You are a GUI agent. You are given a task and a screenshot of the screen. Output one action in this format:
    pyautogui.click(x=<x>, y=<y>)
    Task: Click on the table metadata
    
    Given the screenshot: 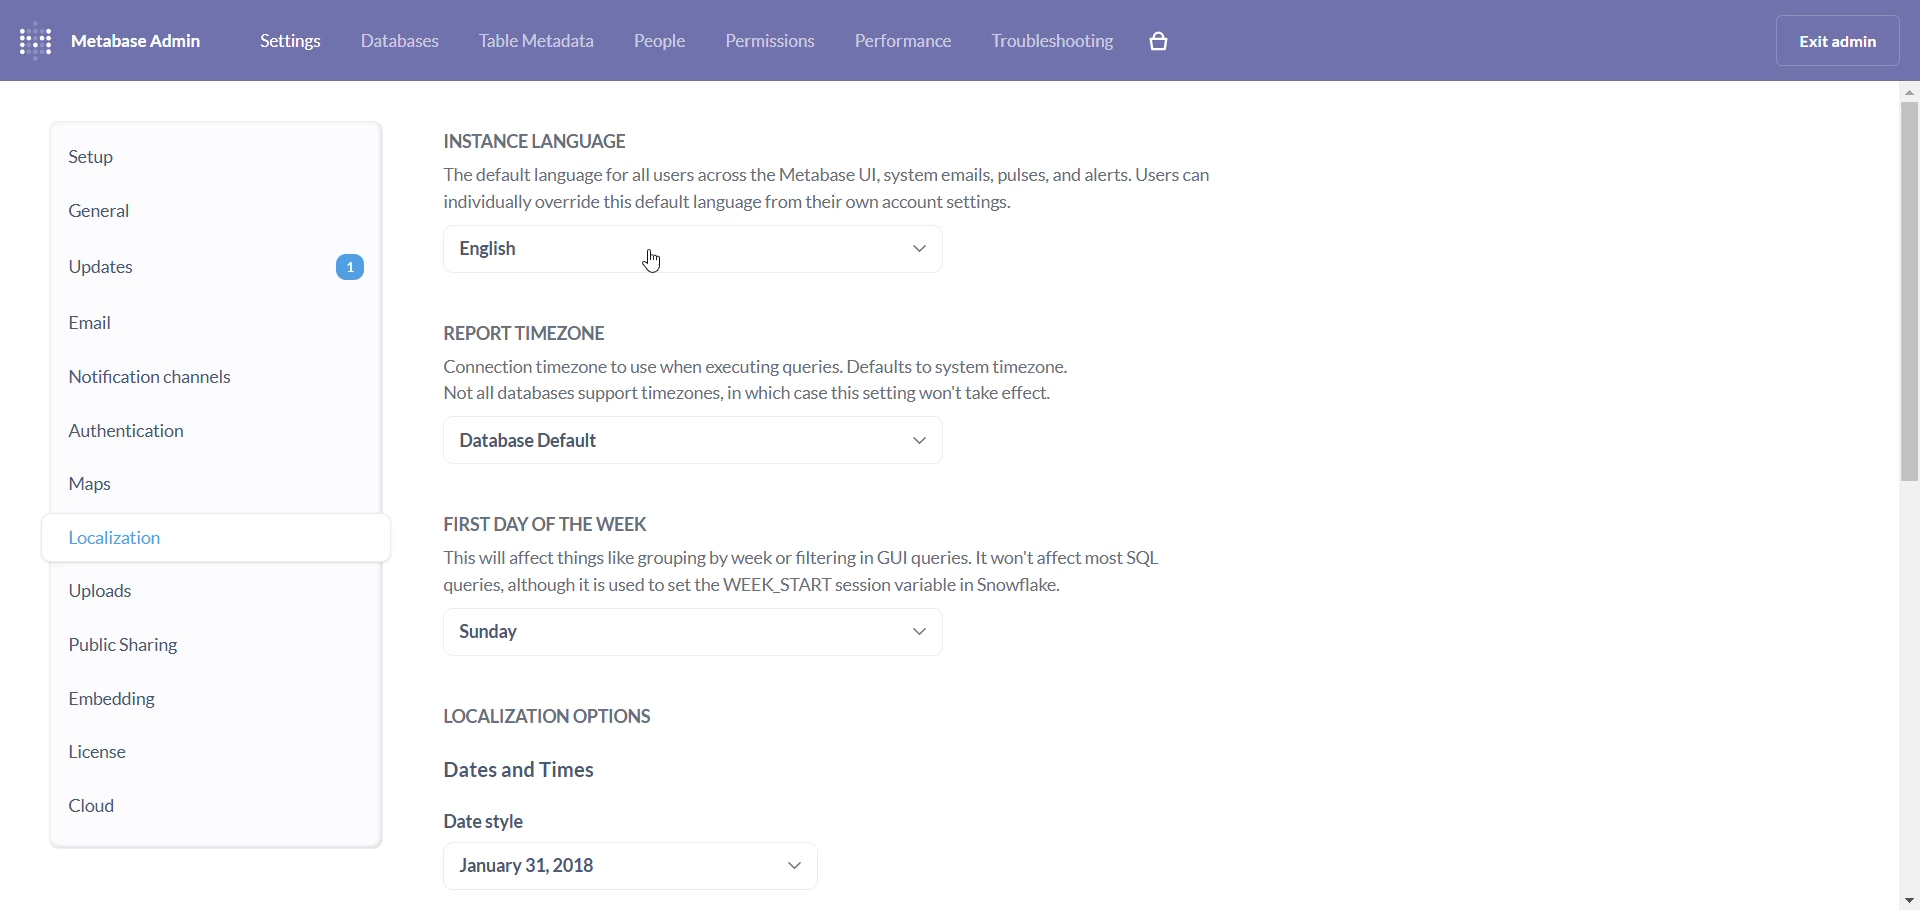 What is the action you would take?
    pyautogui.click(x=538, y=40)
    